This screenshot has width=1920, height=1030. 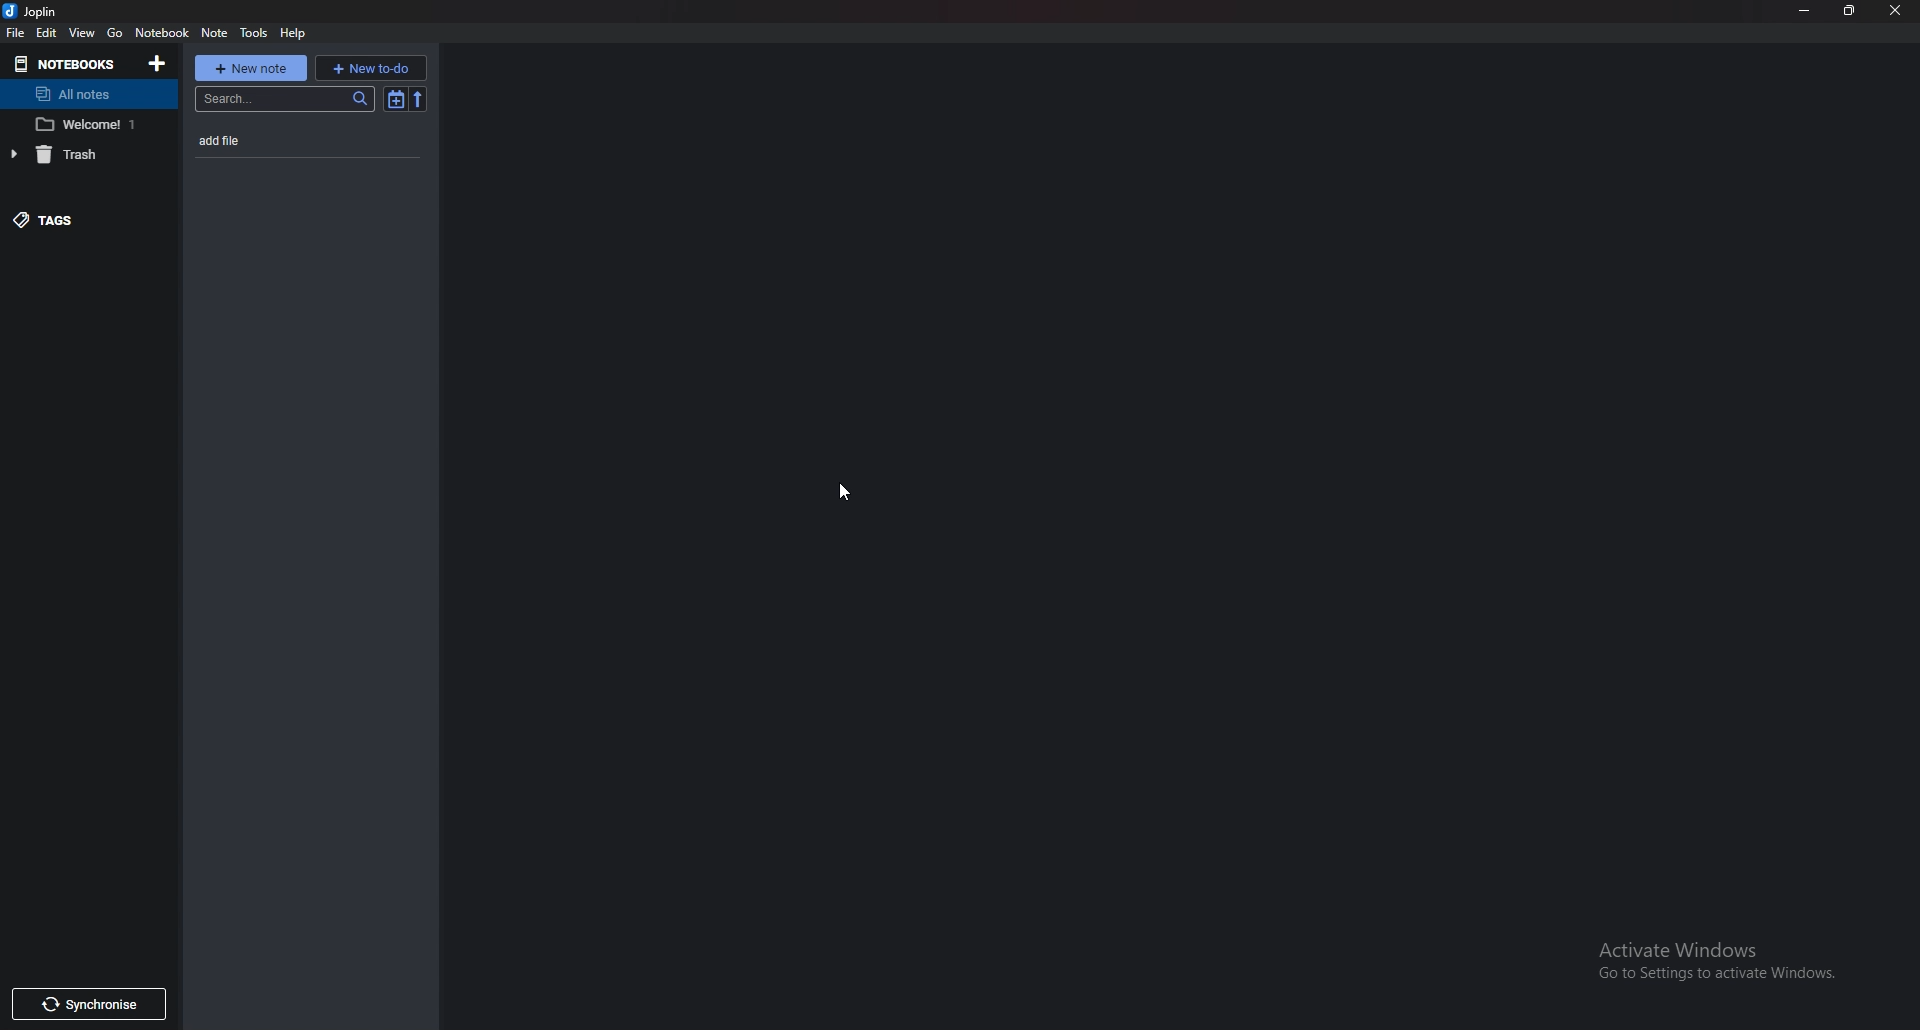 I want to click on activate windows, so click(x=1727, y=956).